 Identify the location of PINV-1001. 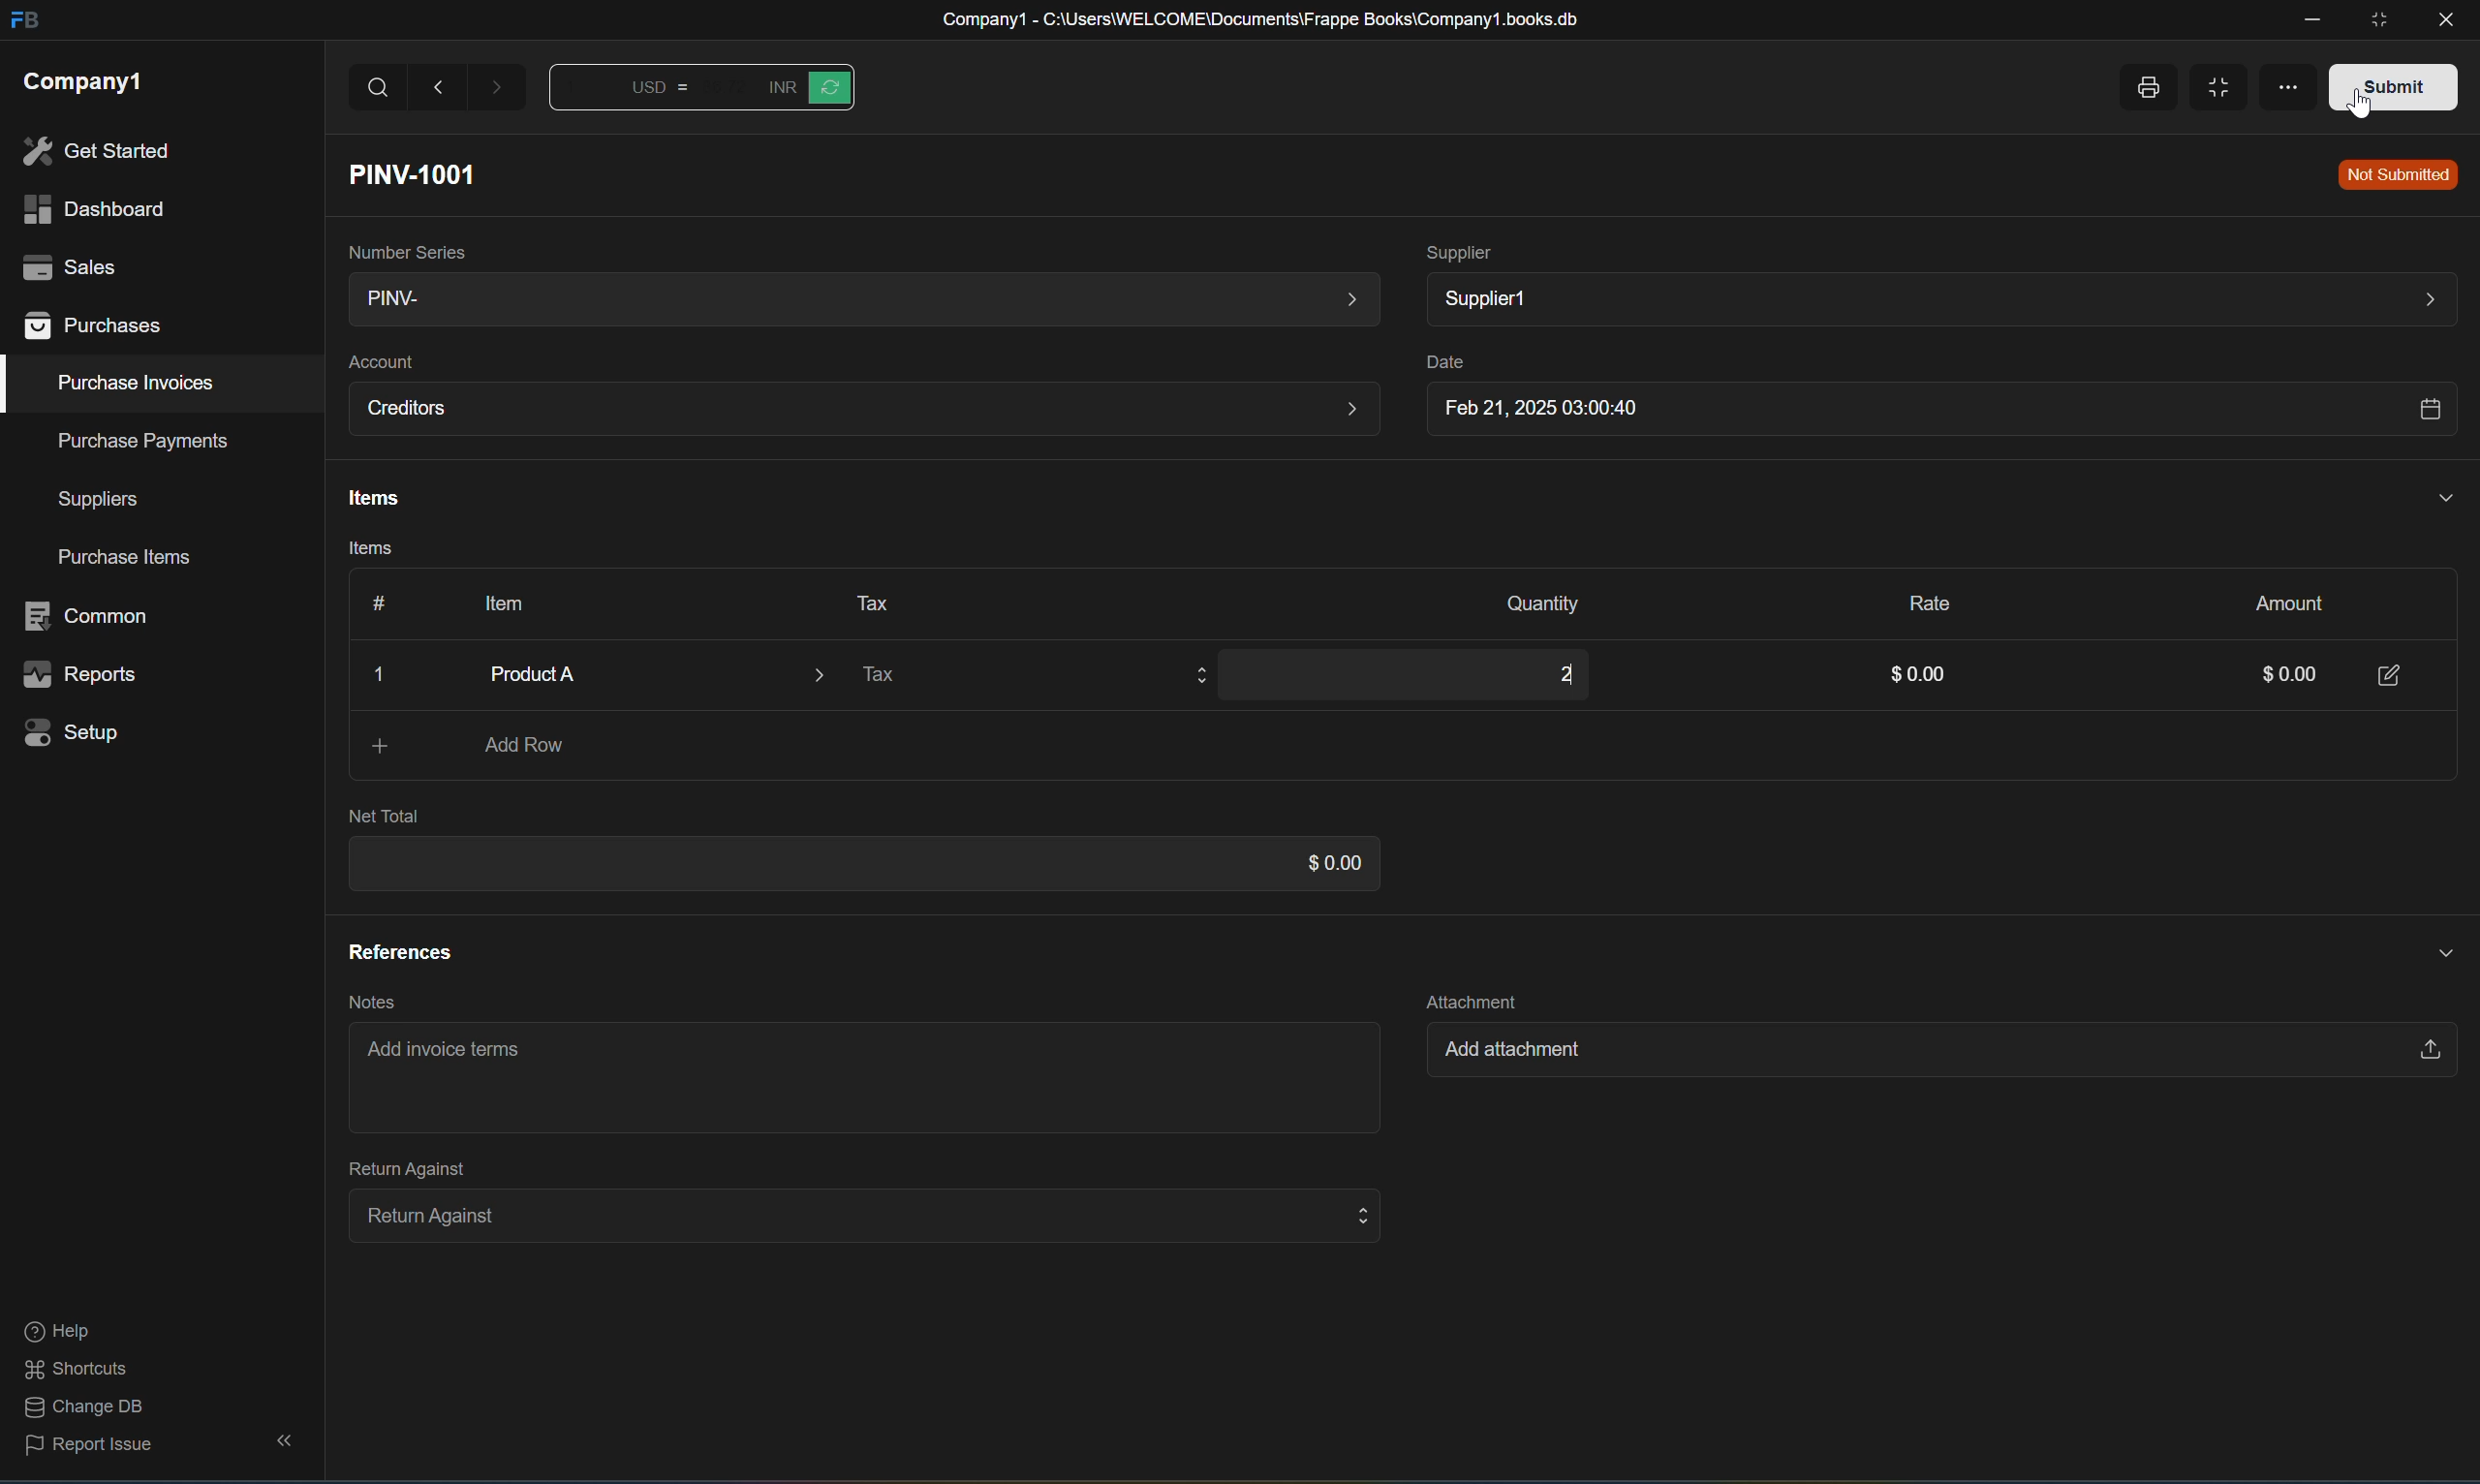
(421, 174).